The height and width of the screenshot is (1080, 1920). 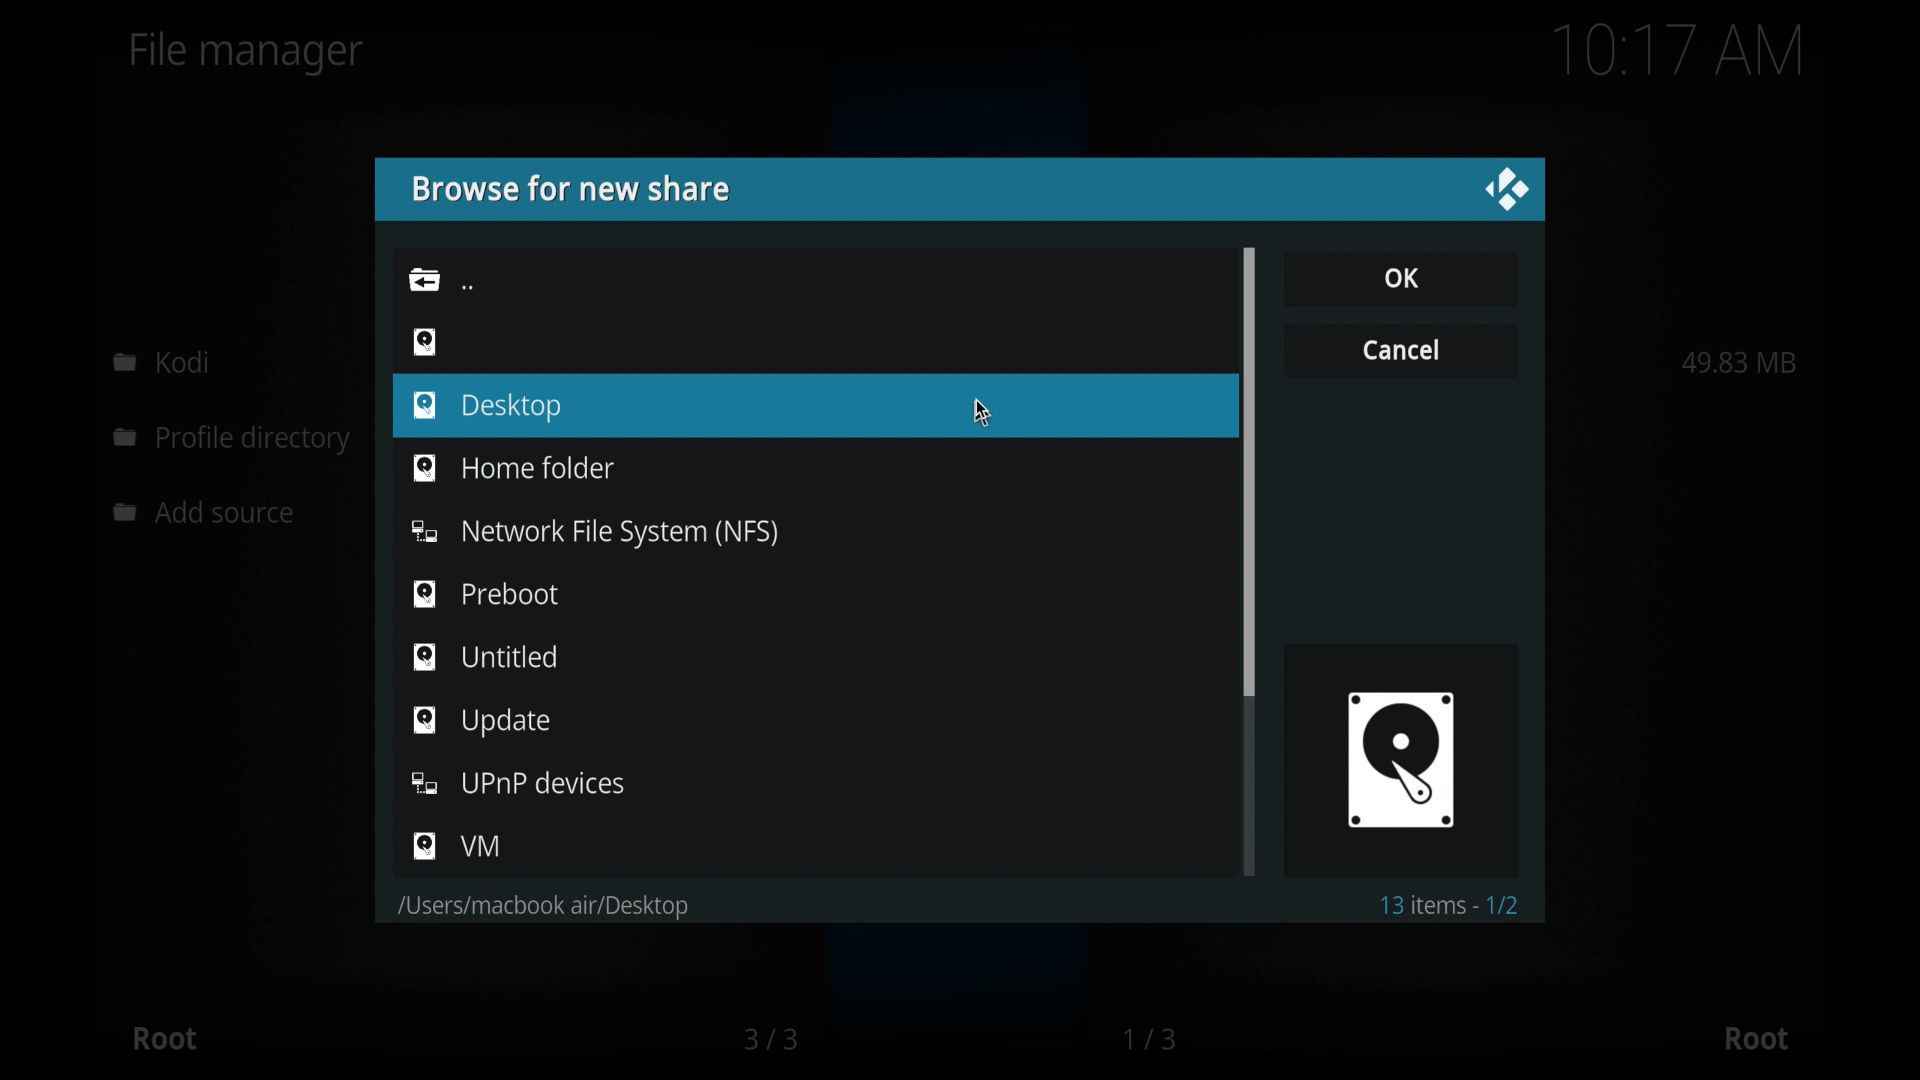 I want to click on untitled, so click(x=486, y=656).